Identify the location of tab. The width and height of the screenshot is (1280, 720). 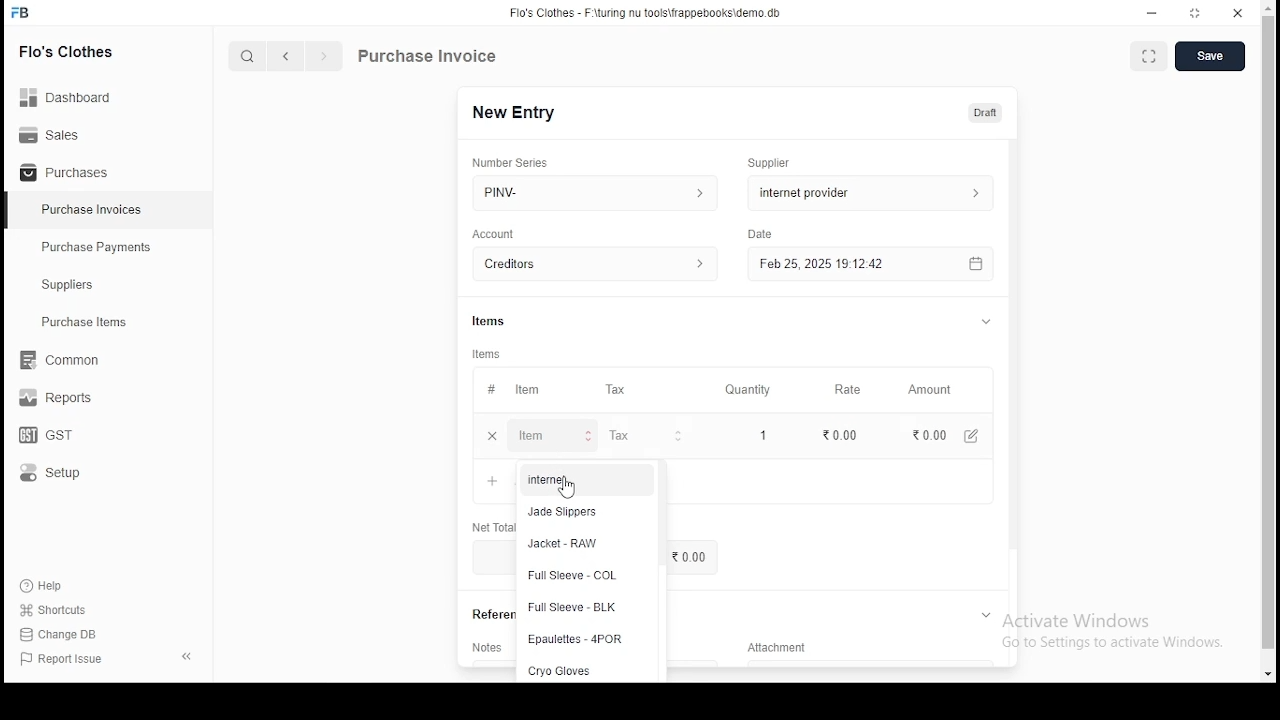
(990, 615).